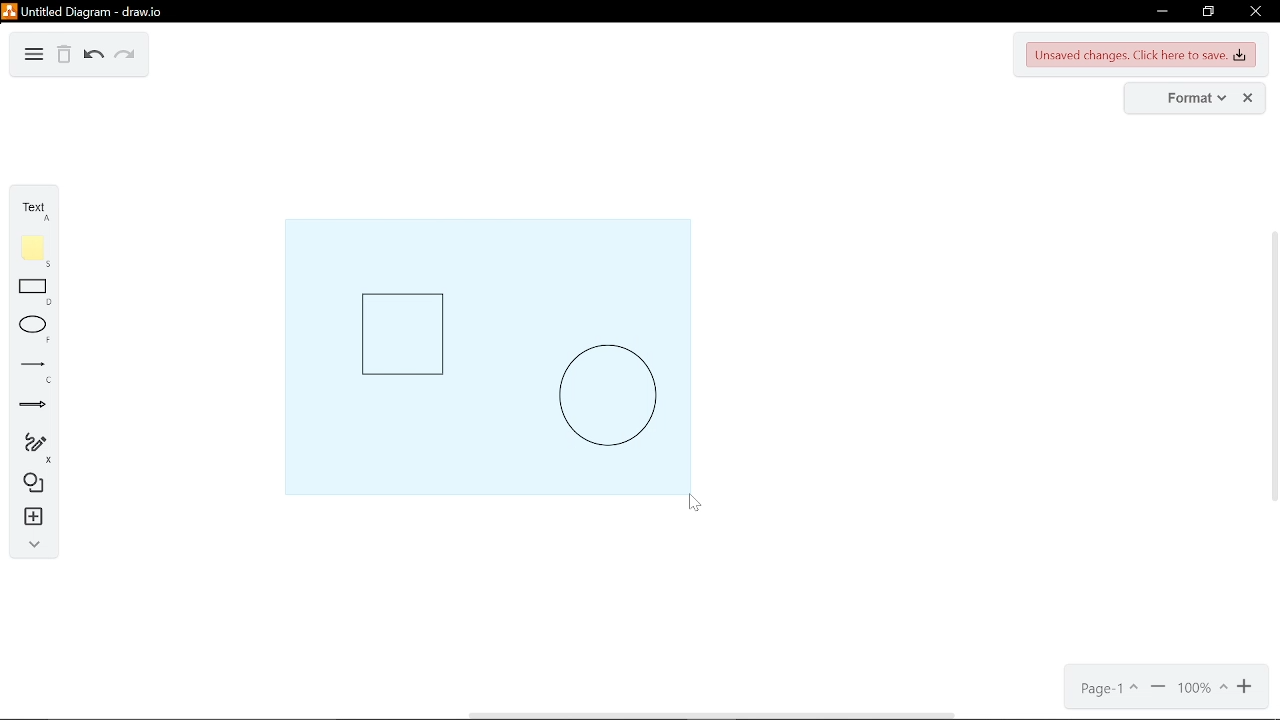 The width and height of the screenshot is (1280, 720). Describe the element at coordinates (1142, 56) in the screenshot. I see `unsaved changes. Click here to save` at that location.